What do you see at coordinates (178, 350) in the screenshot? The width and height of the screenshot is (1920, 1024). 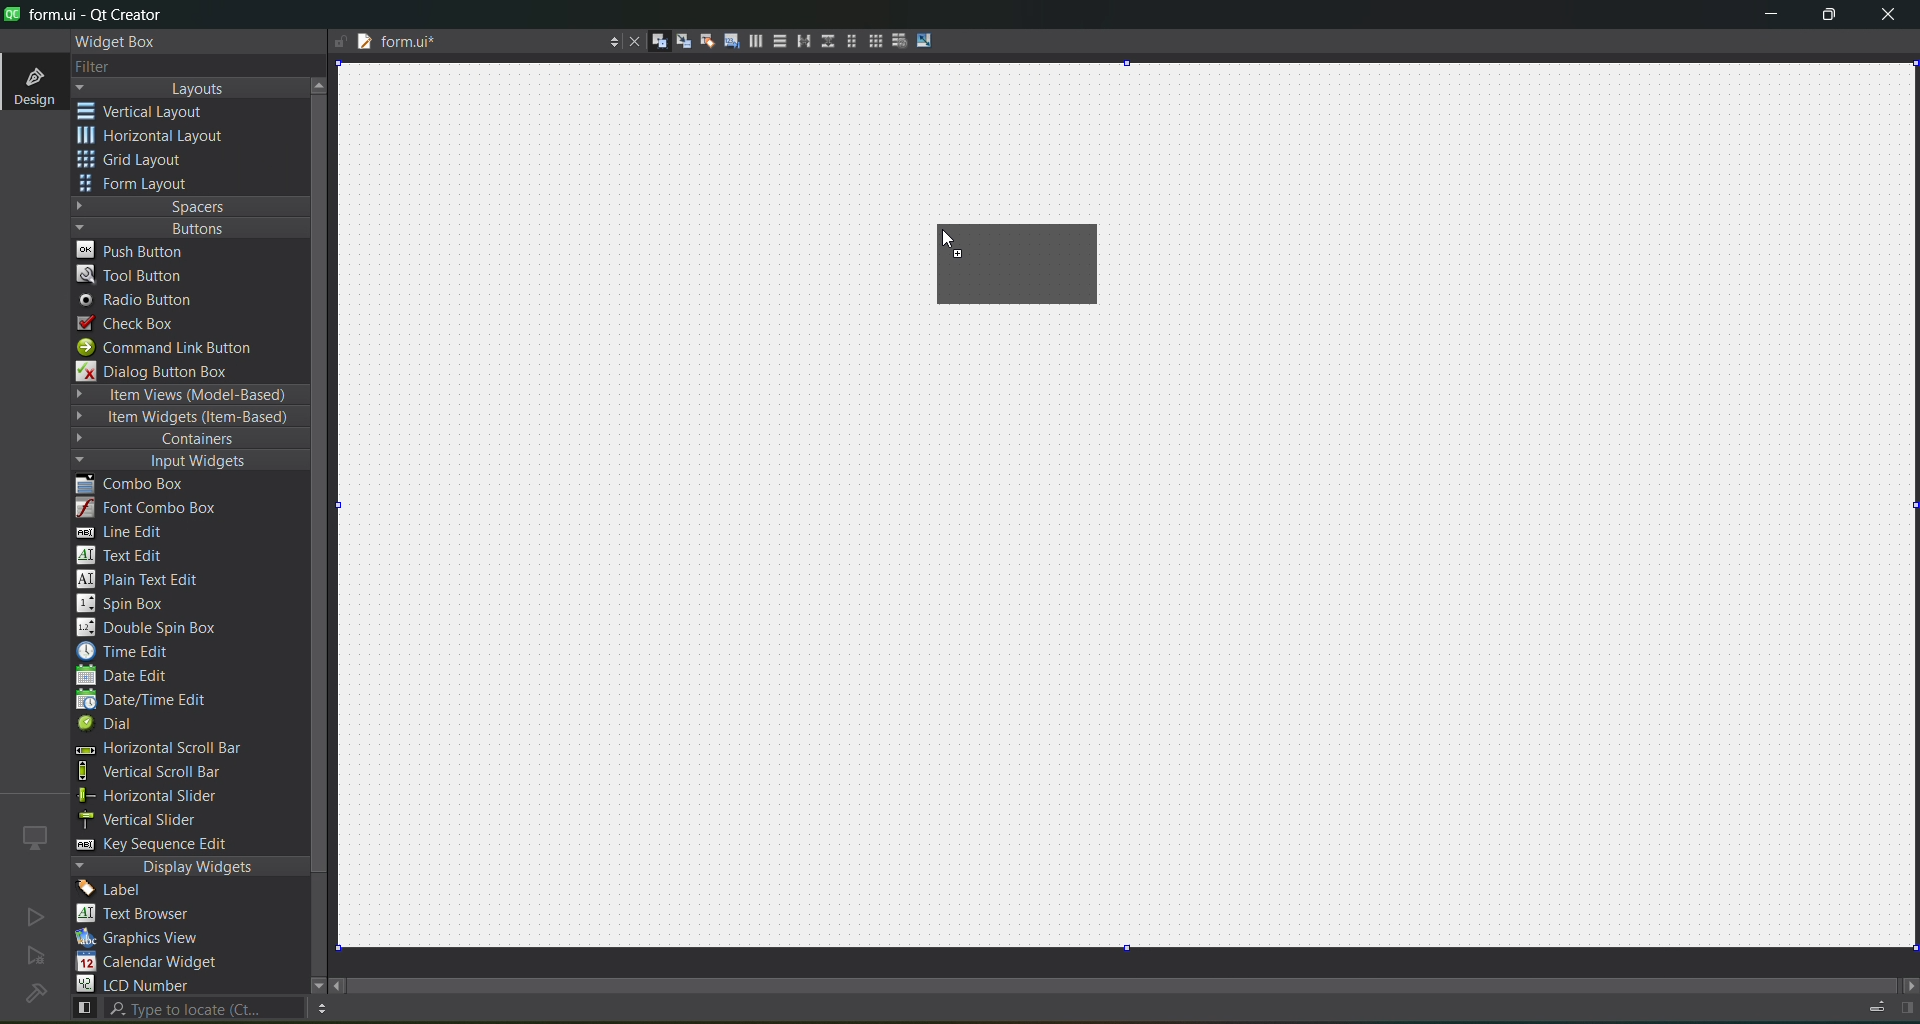 I see `command` at bounding box center [178, 350].